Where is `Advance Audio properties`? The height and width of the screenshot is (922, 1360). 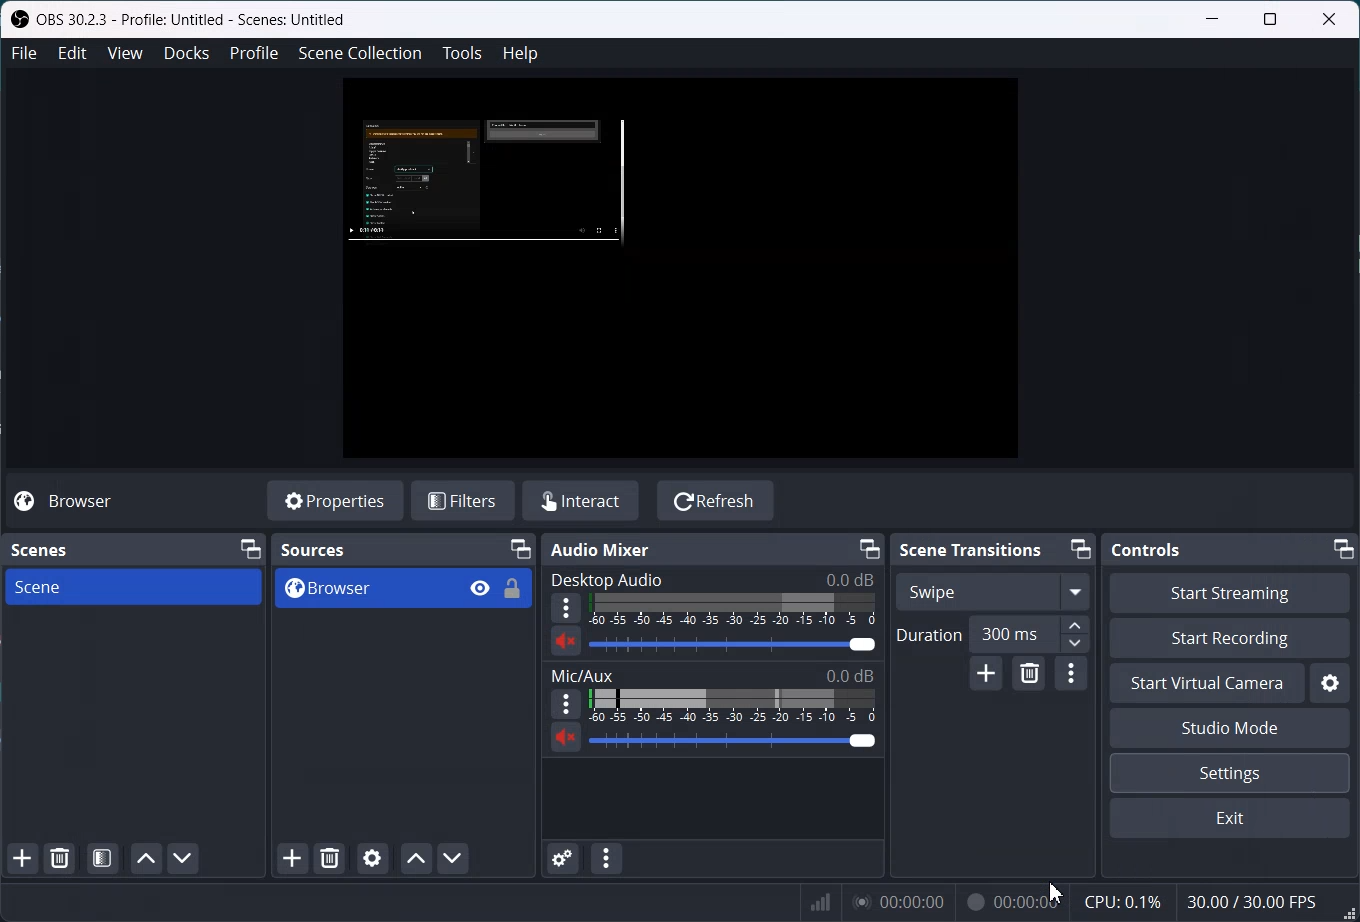
Advance Audio properties is located at coordinates (563, 859).